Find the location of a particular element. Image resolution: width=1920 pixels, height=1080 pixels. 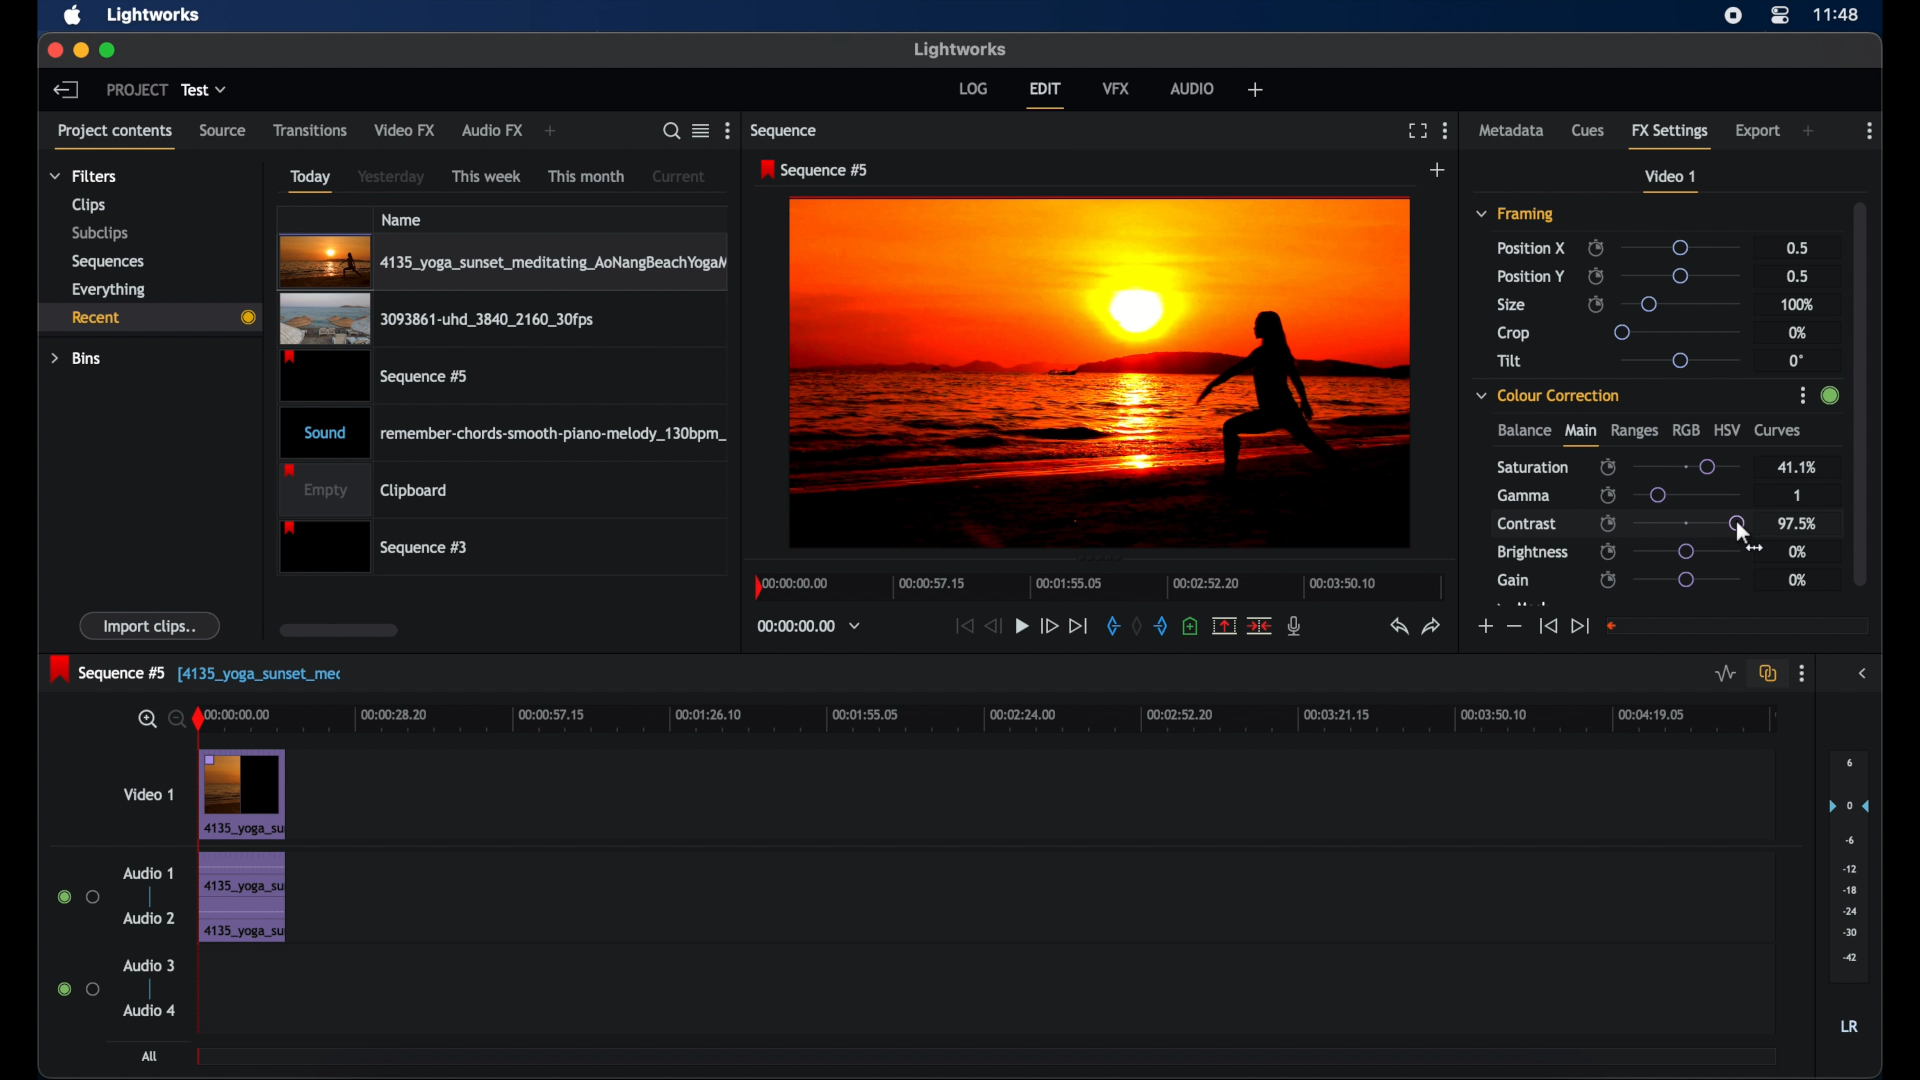

1 is located at coordinates (1794, 494).